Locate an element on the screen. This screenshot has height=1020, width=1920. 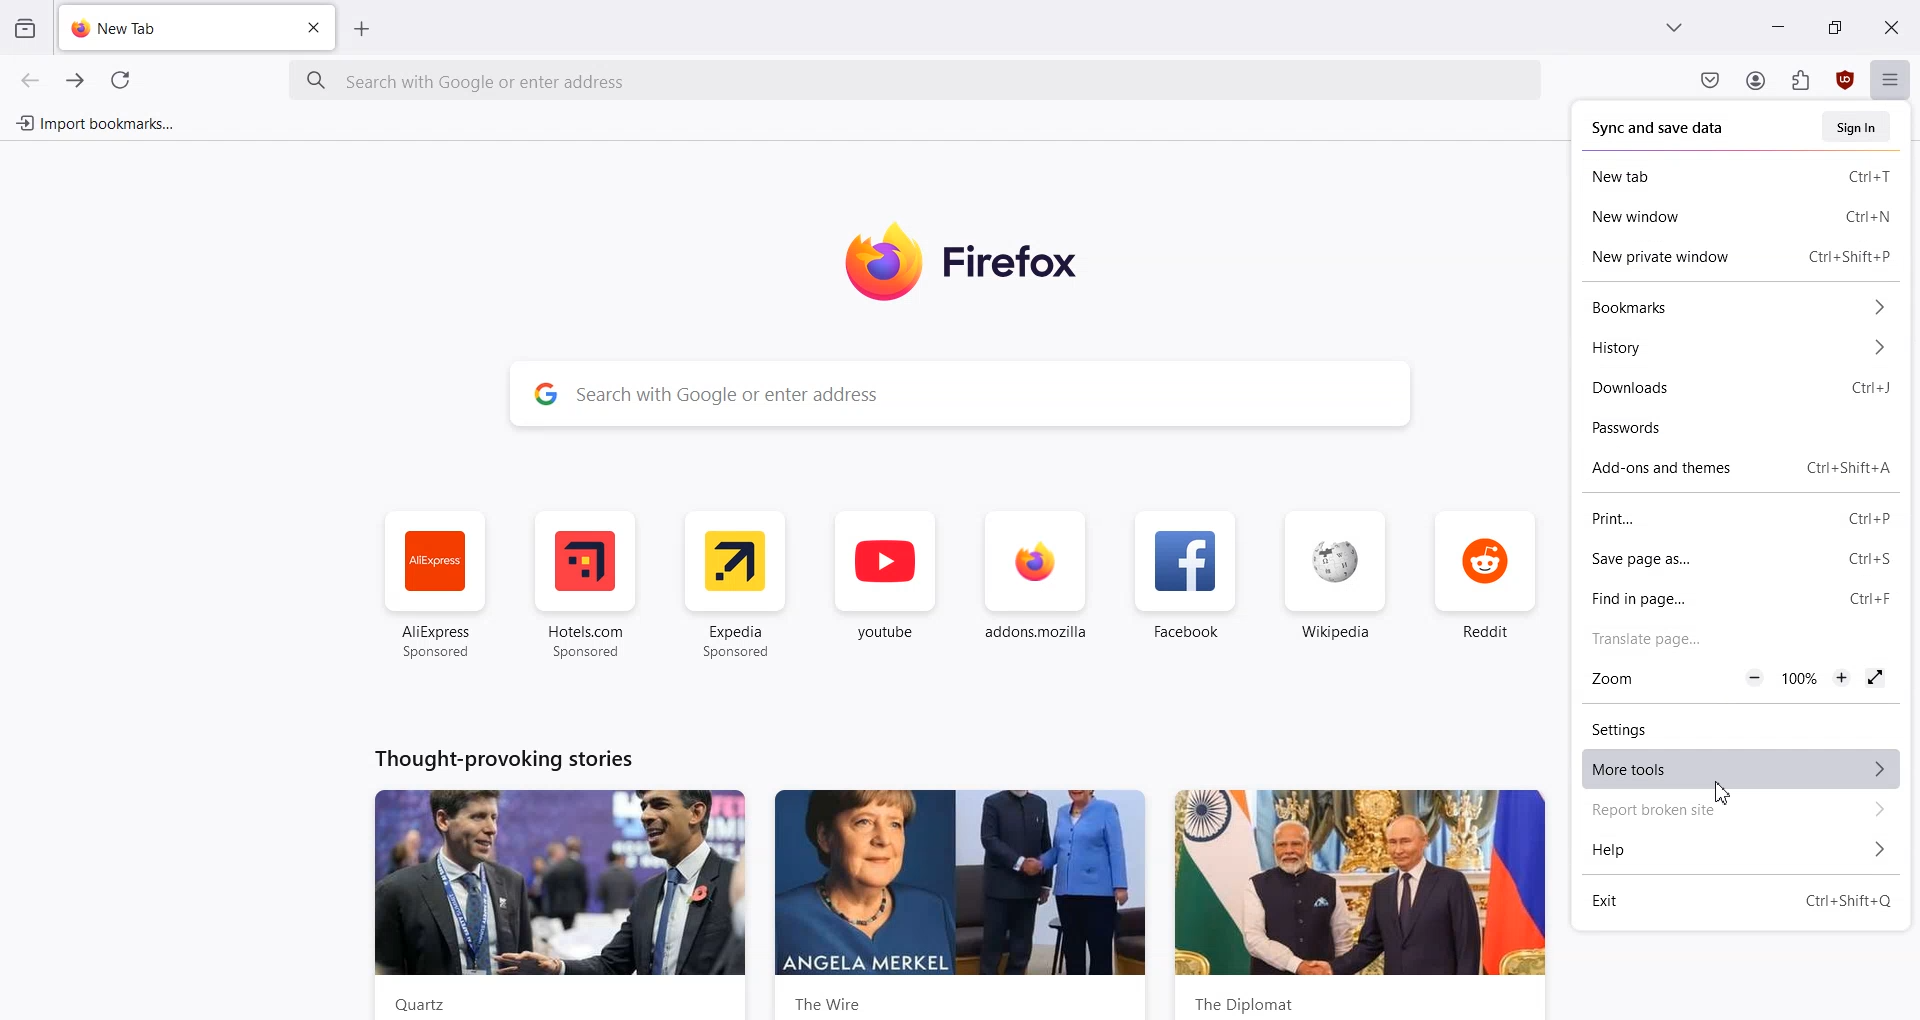
Search Bar is located at coordinates (957, 390).